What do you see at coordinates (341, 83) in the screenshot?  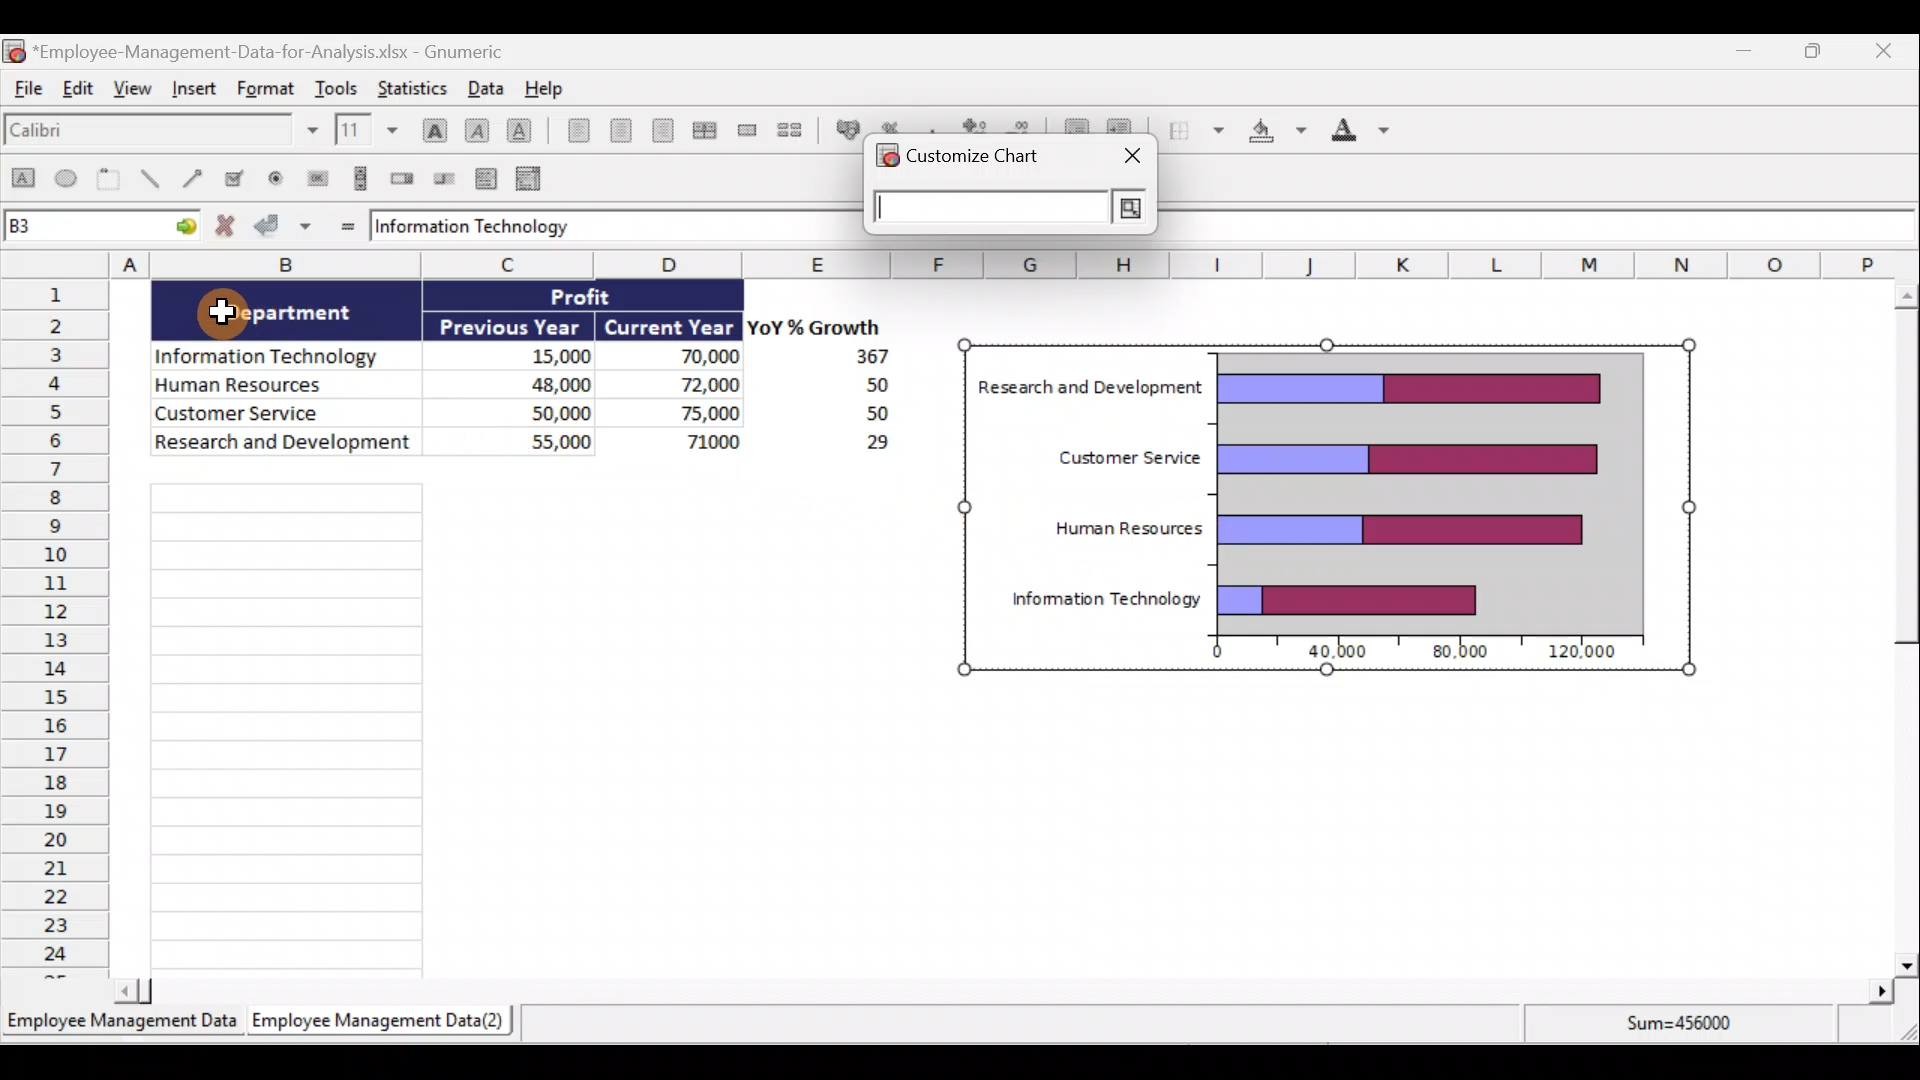 I see `Tools` at bounding box center [341, 83].